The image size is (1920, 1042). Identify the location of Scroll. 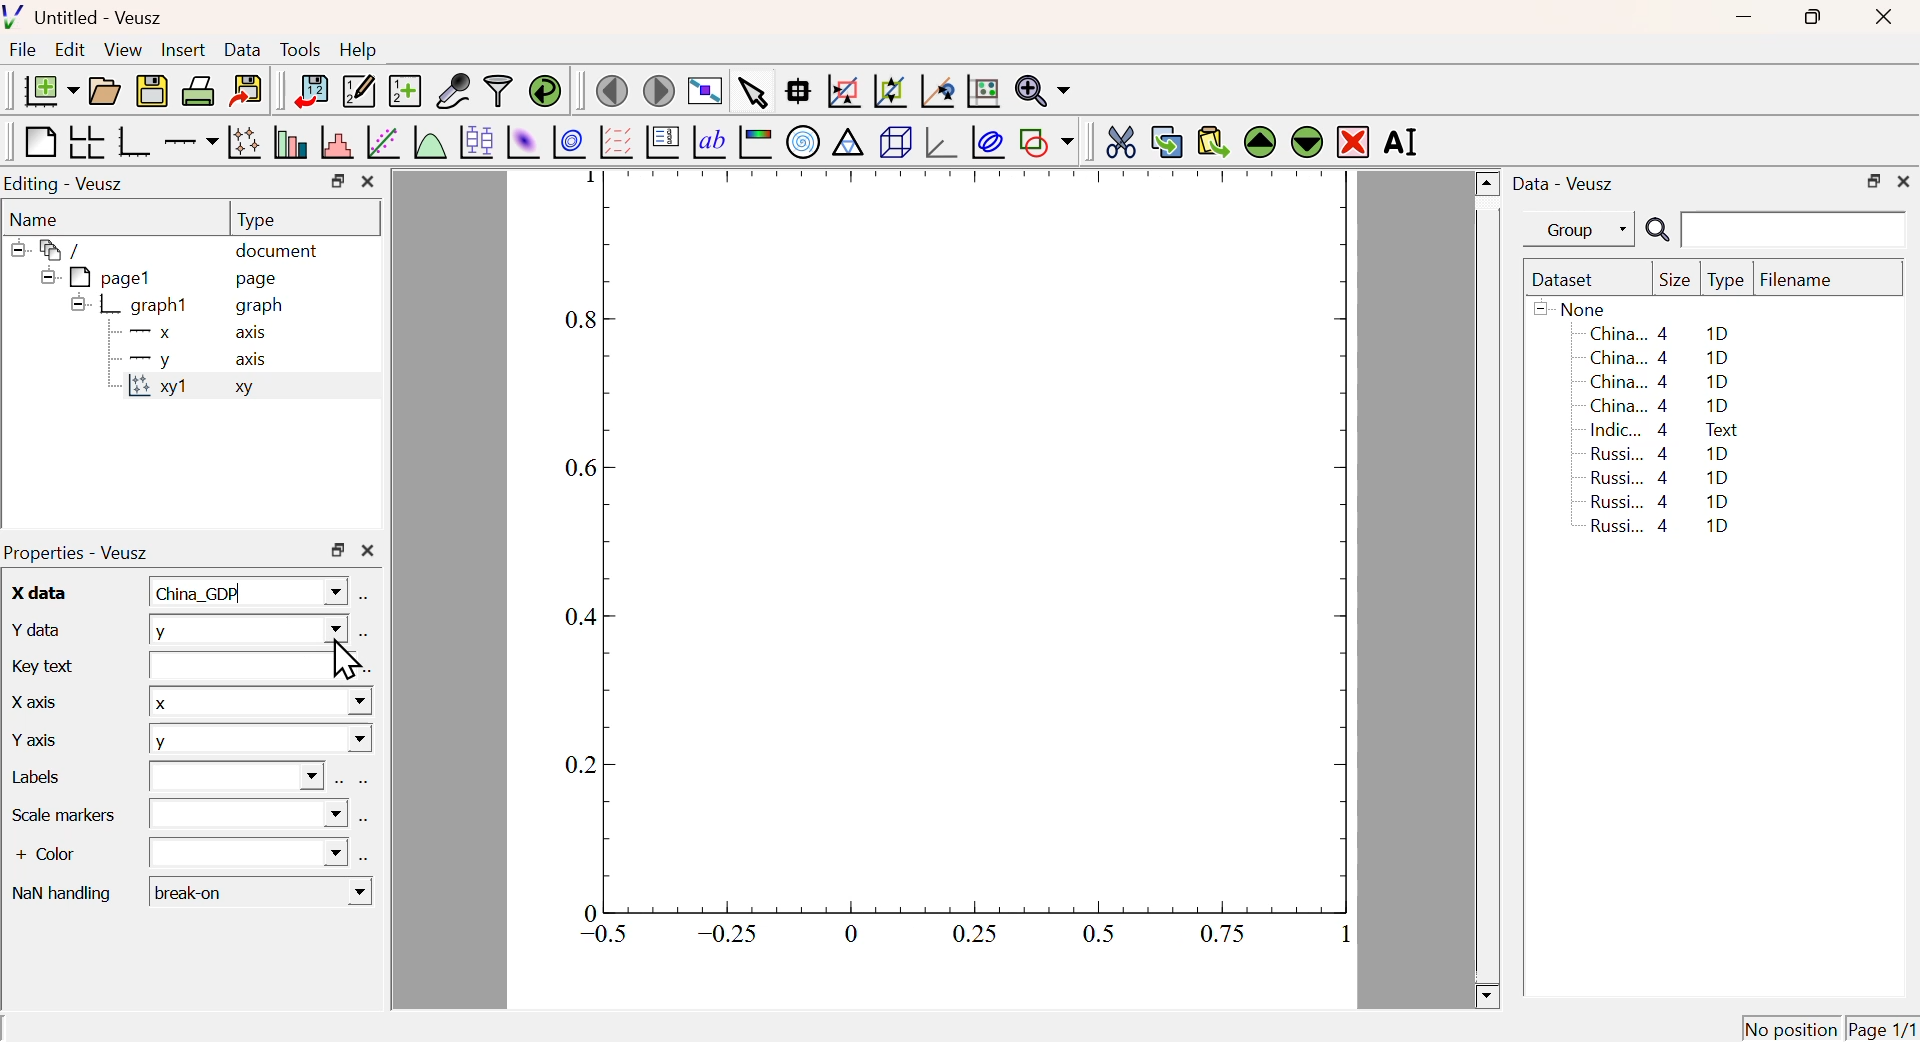
(1488, 591).